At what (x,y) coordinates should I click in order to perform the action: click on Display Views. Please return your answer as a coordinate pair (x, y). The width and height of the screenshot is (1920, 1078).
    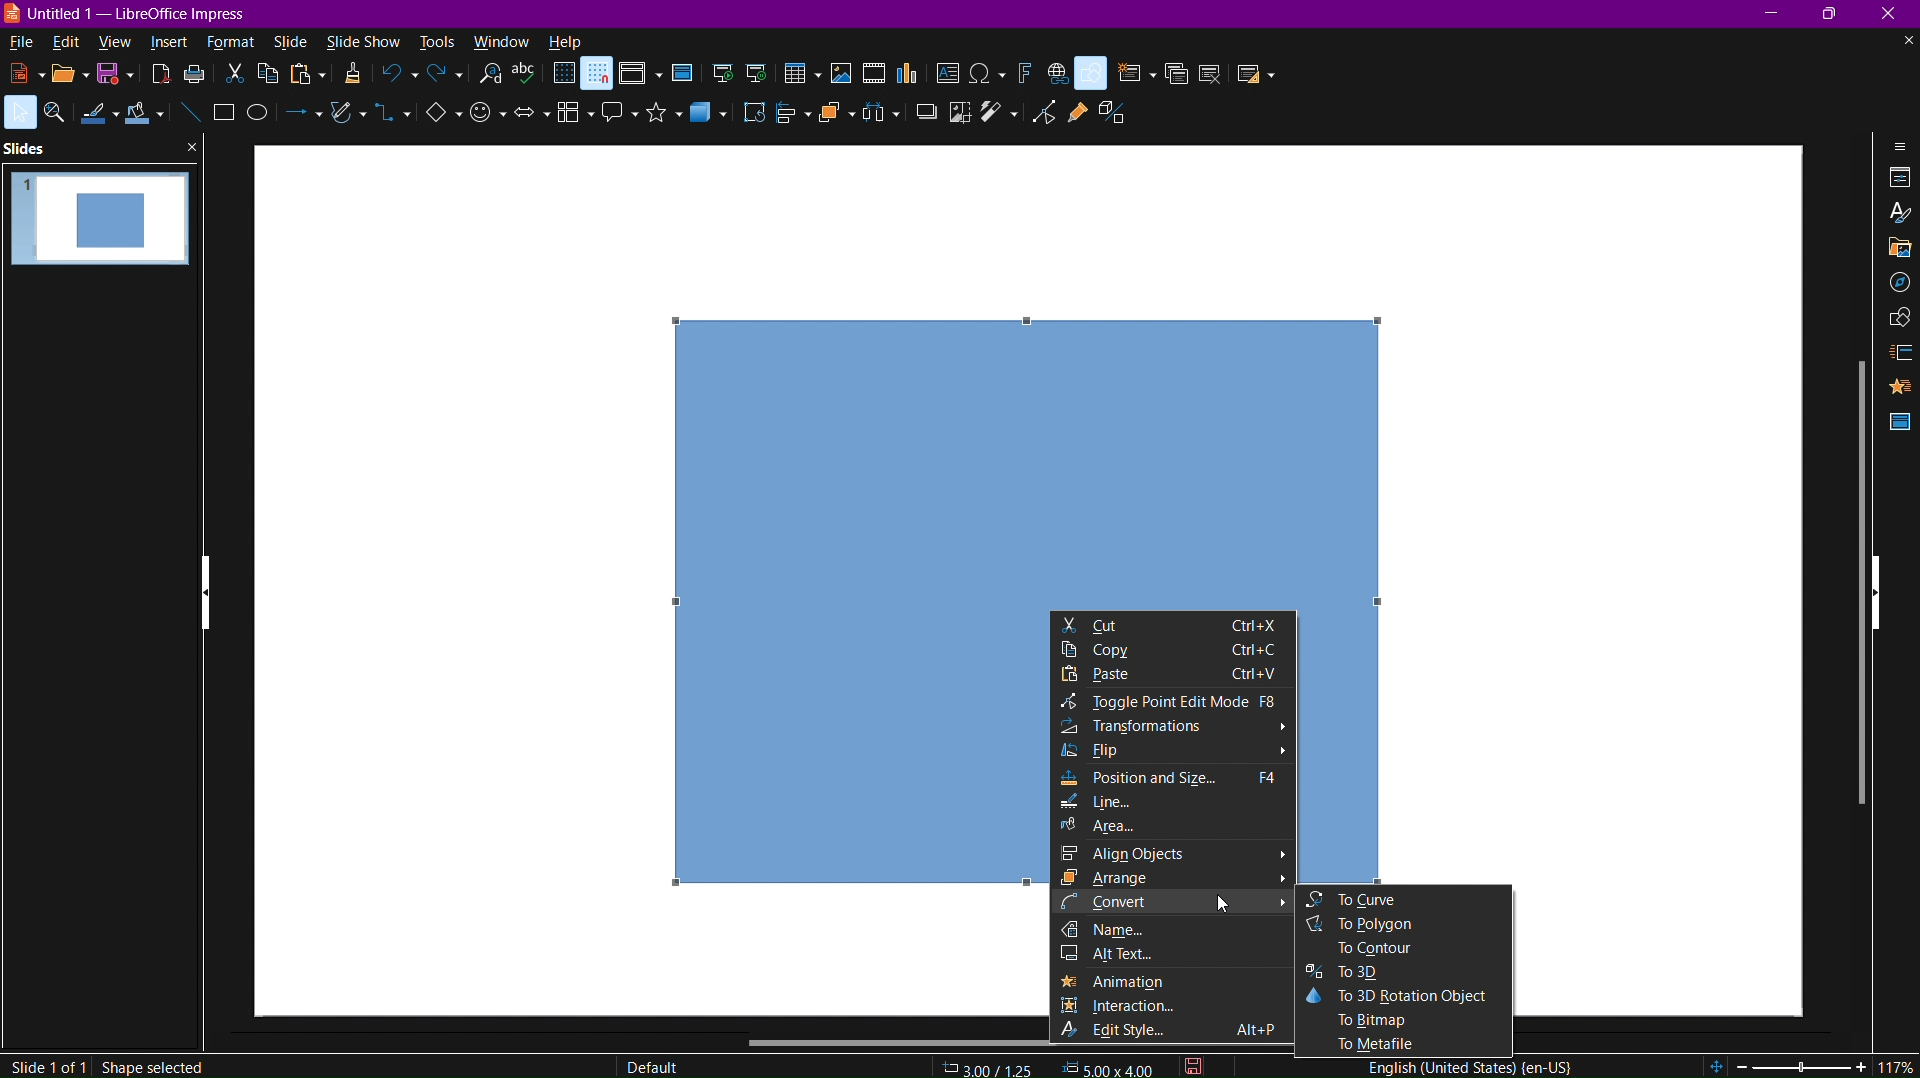
    Looking at the image, I should click on (639, 75).